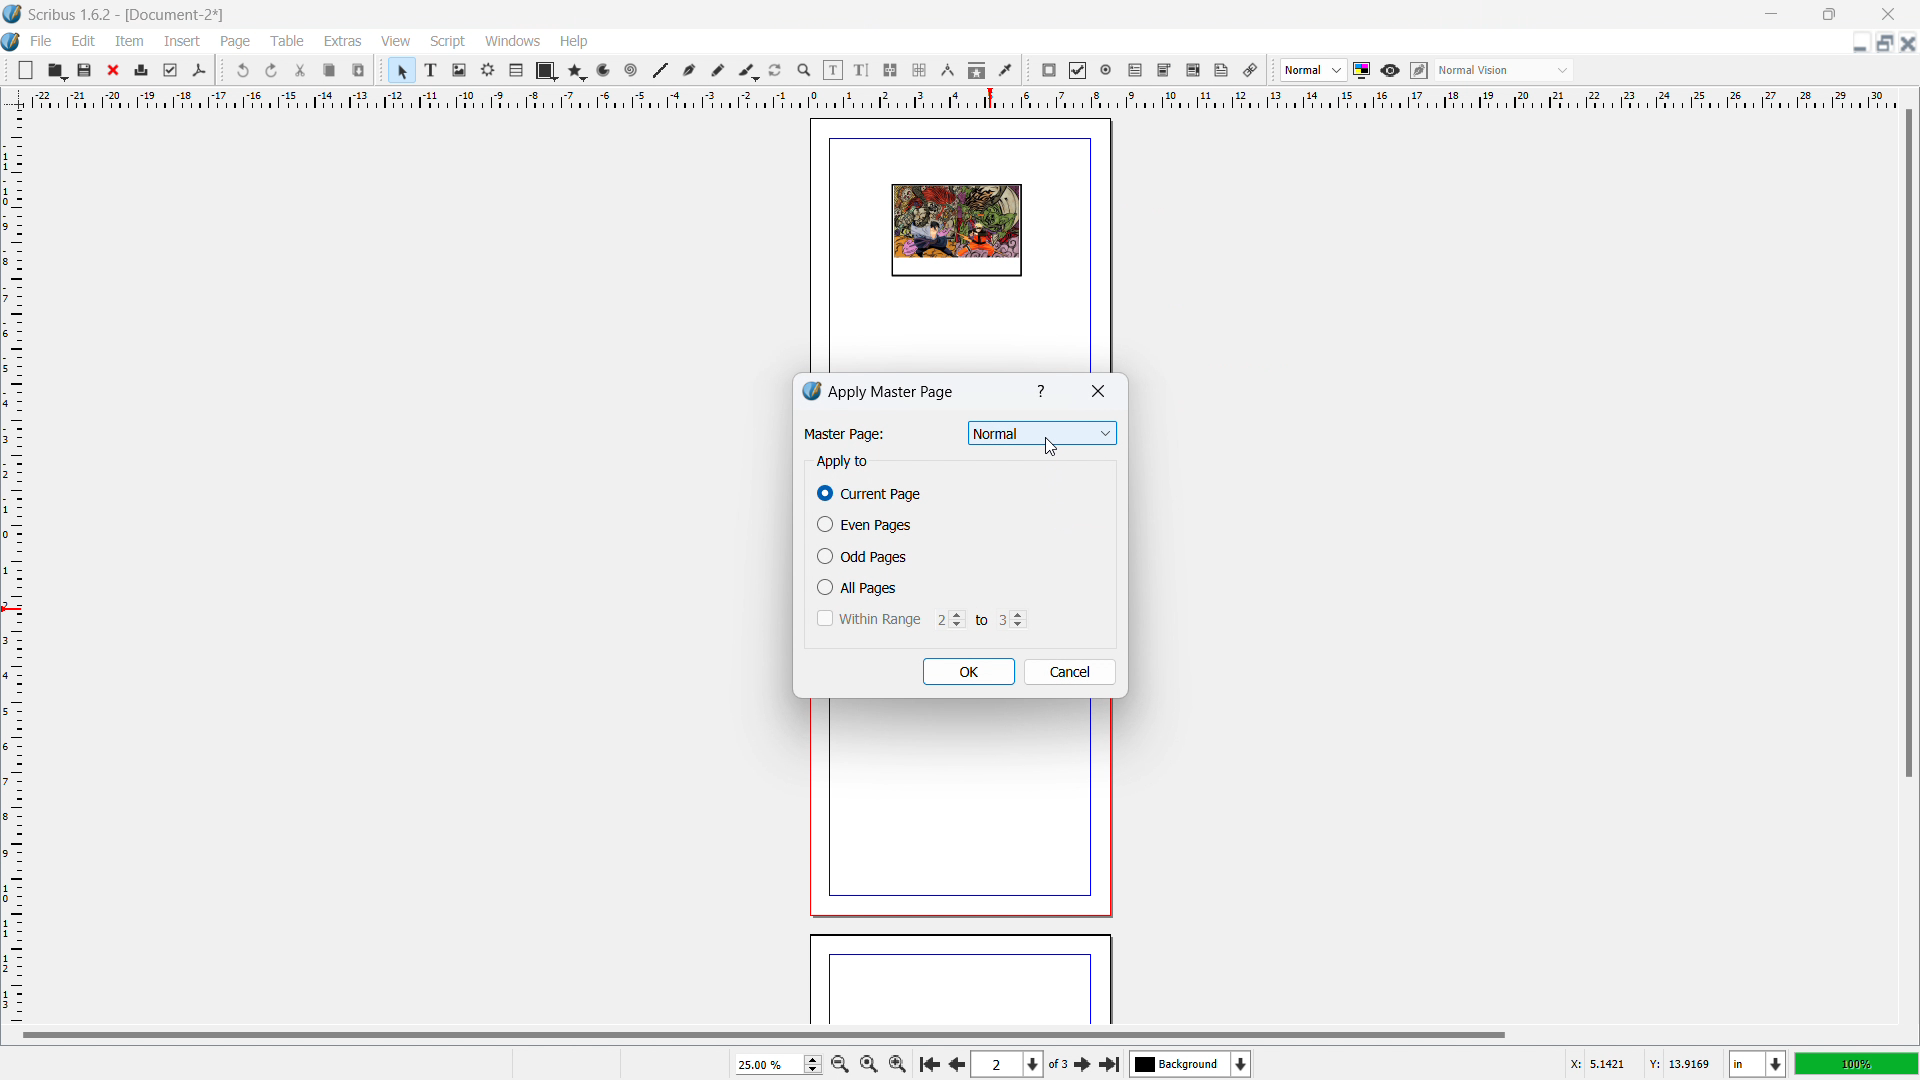 Image resolution: width=1920 pixels, height=1080 pixels. What do you see at coordinates (288, 41) in the screenshot?
I see `table` at bounding box center [288, 41].